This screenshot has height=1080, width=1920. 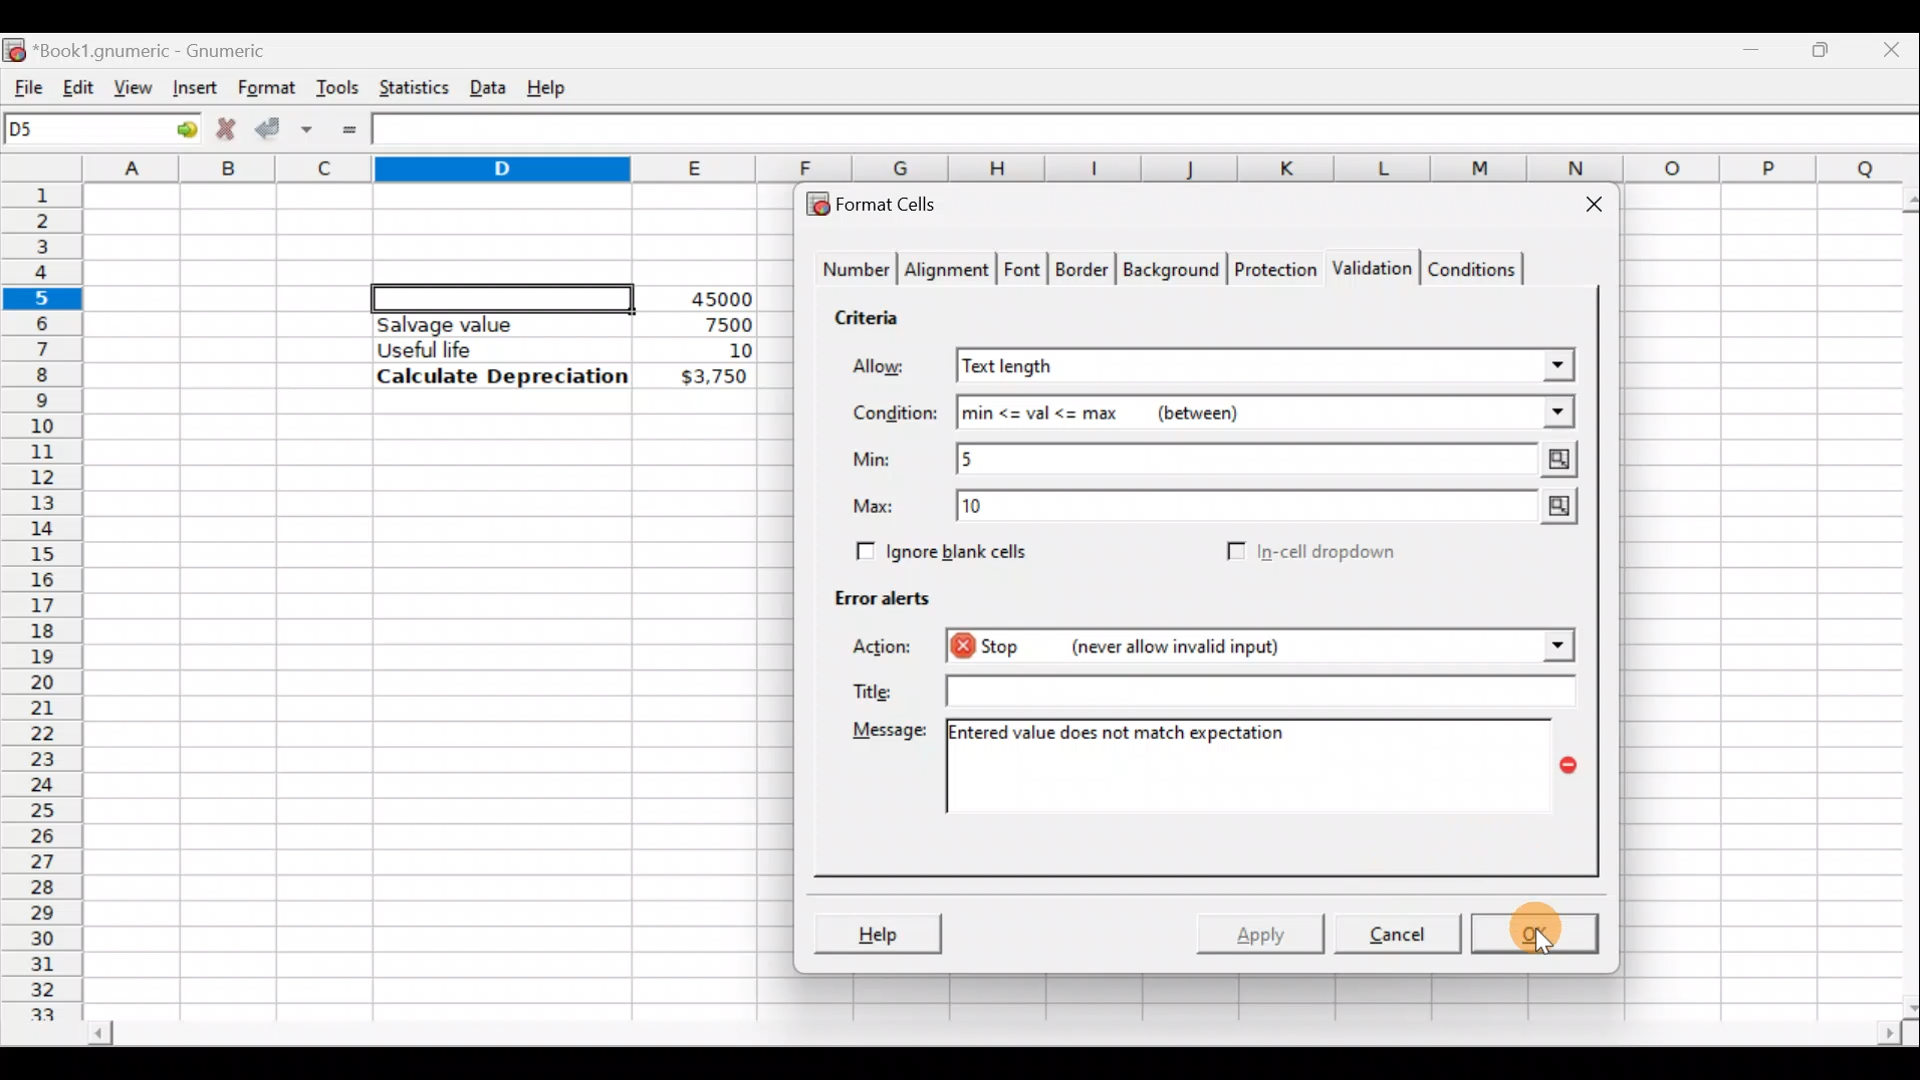 What do you see at coordinates (409, 86) in the screenshot?
I see `Statistics` at bounding box center [409, 86].